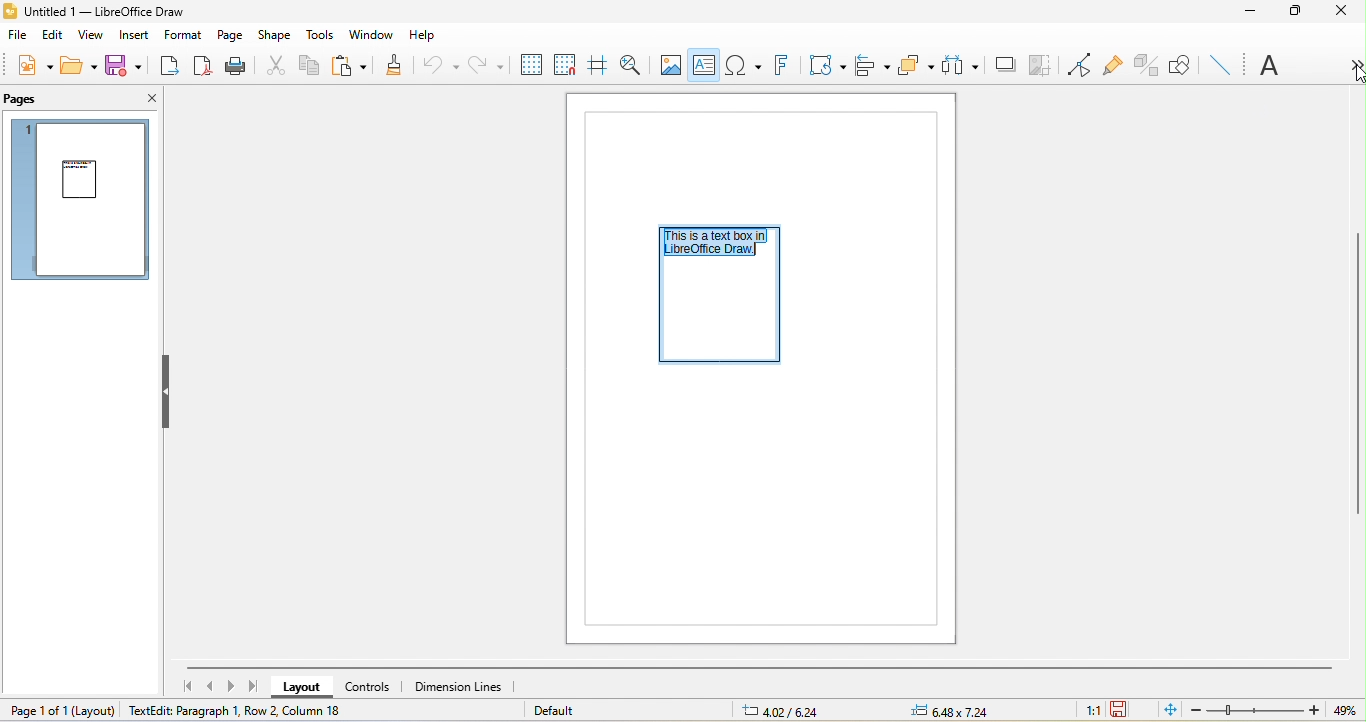 This screenshot has height=722, width=1366. What do you see at coordinates (375, 686) in the screenshot?
I see `controls` at bounding box center [375, 686].